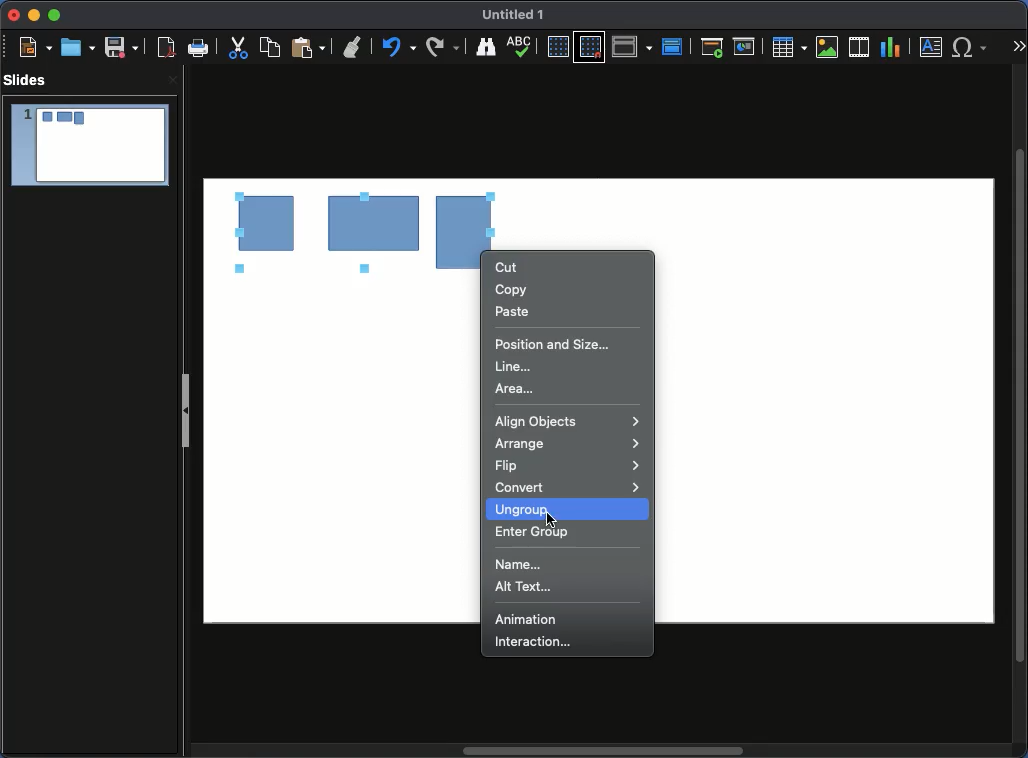 This screenshot has height=758, width=1028. What do you see at coordinates (673, 46) in the screenshot?
I see `Master slide` at bounding box center [673, 46].